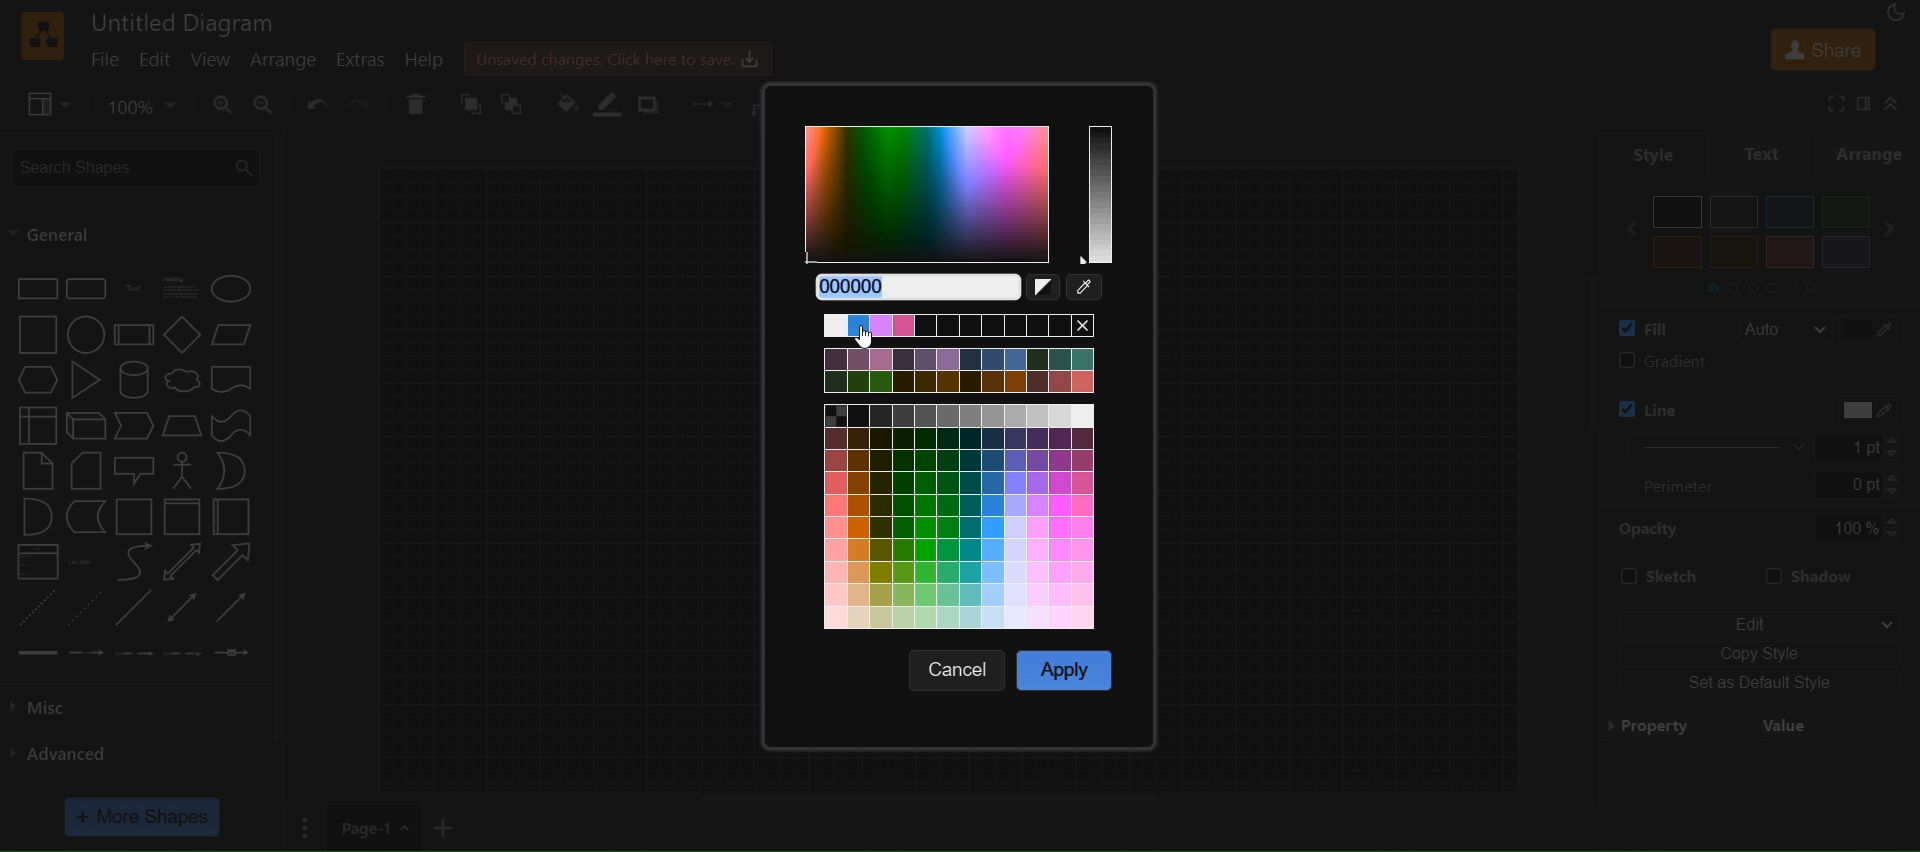 This screenshot has width=1920, height=852. I want to click on fill color, so click(1638, 327).